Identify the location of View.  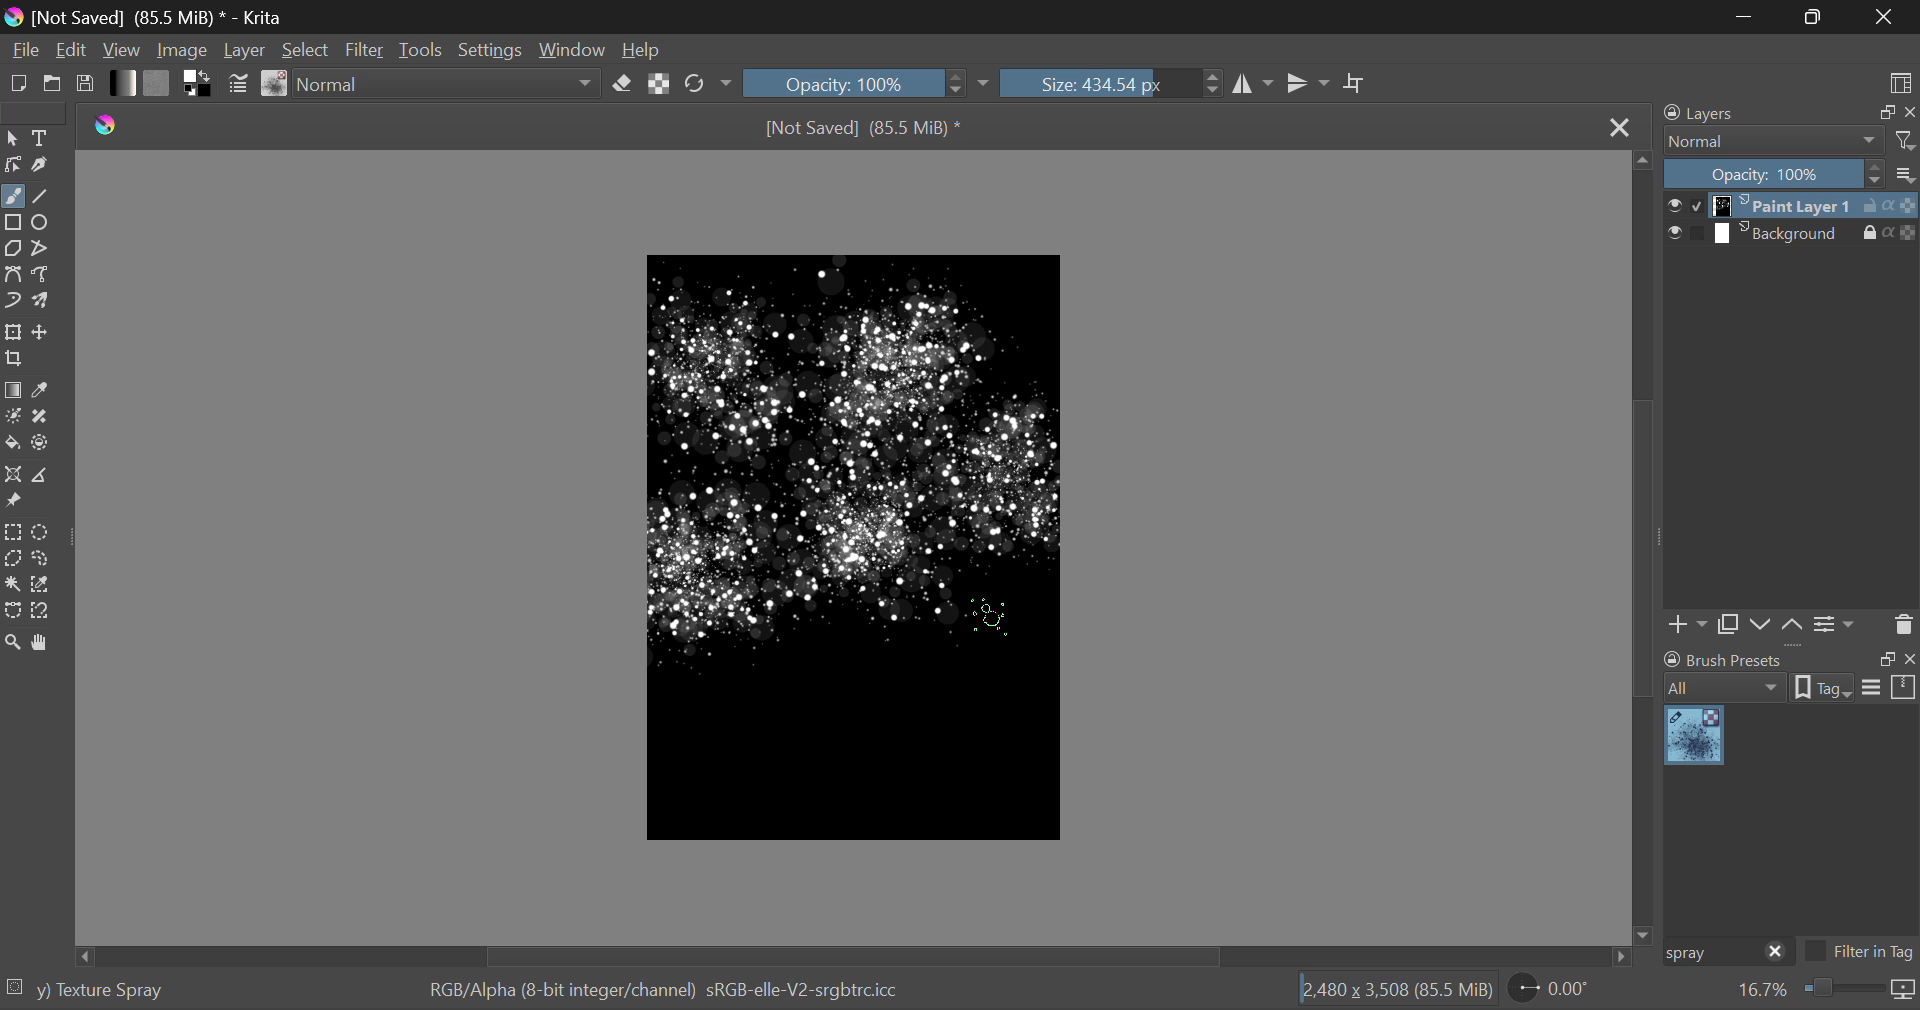
(125, 50).